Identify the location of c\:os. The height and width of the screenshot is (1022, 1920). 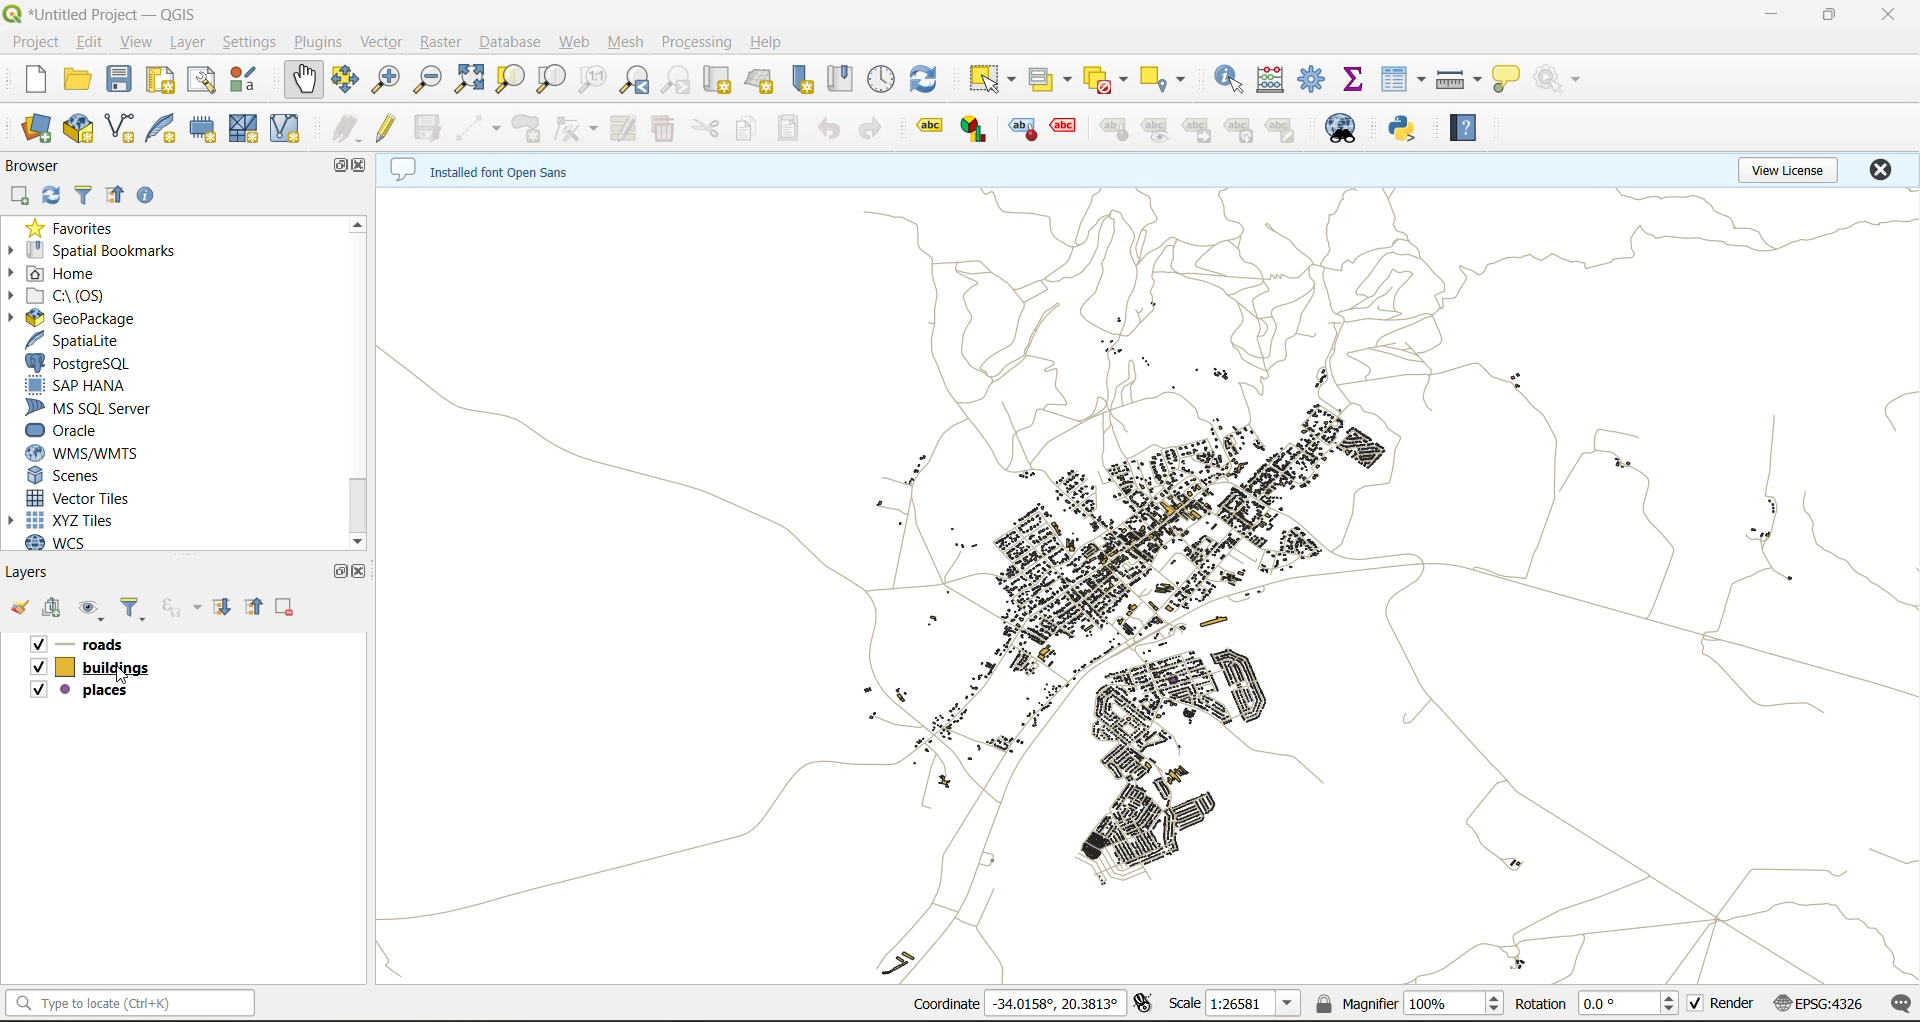
(101, 297).